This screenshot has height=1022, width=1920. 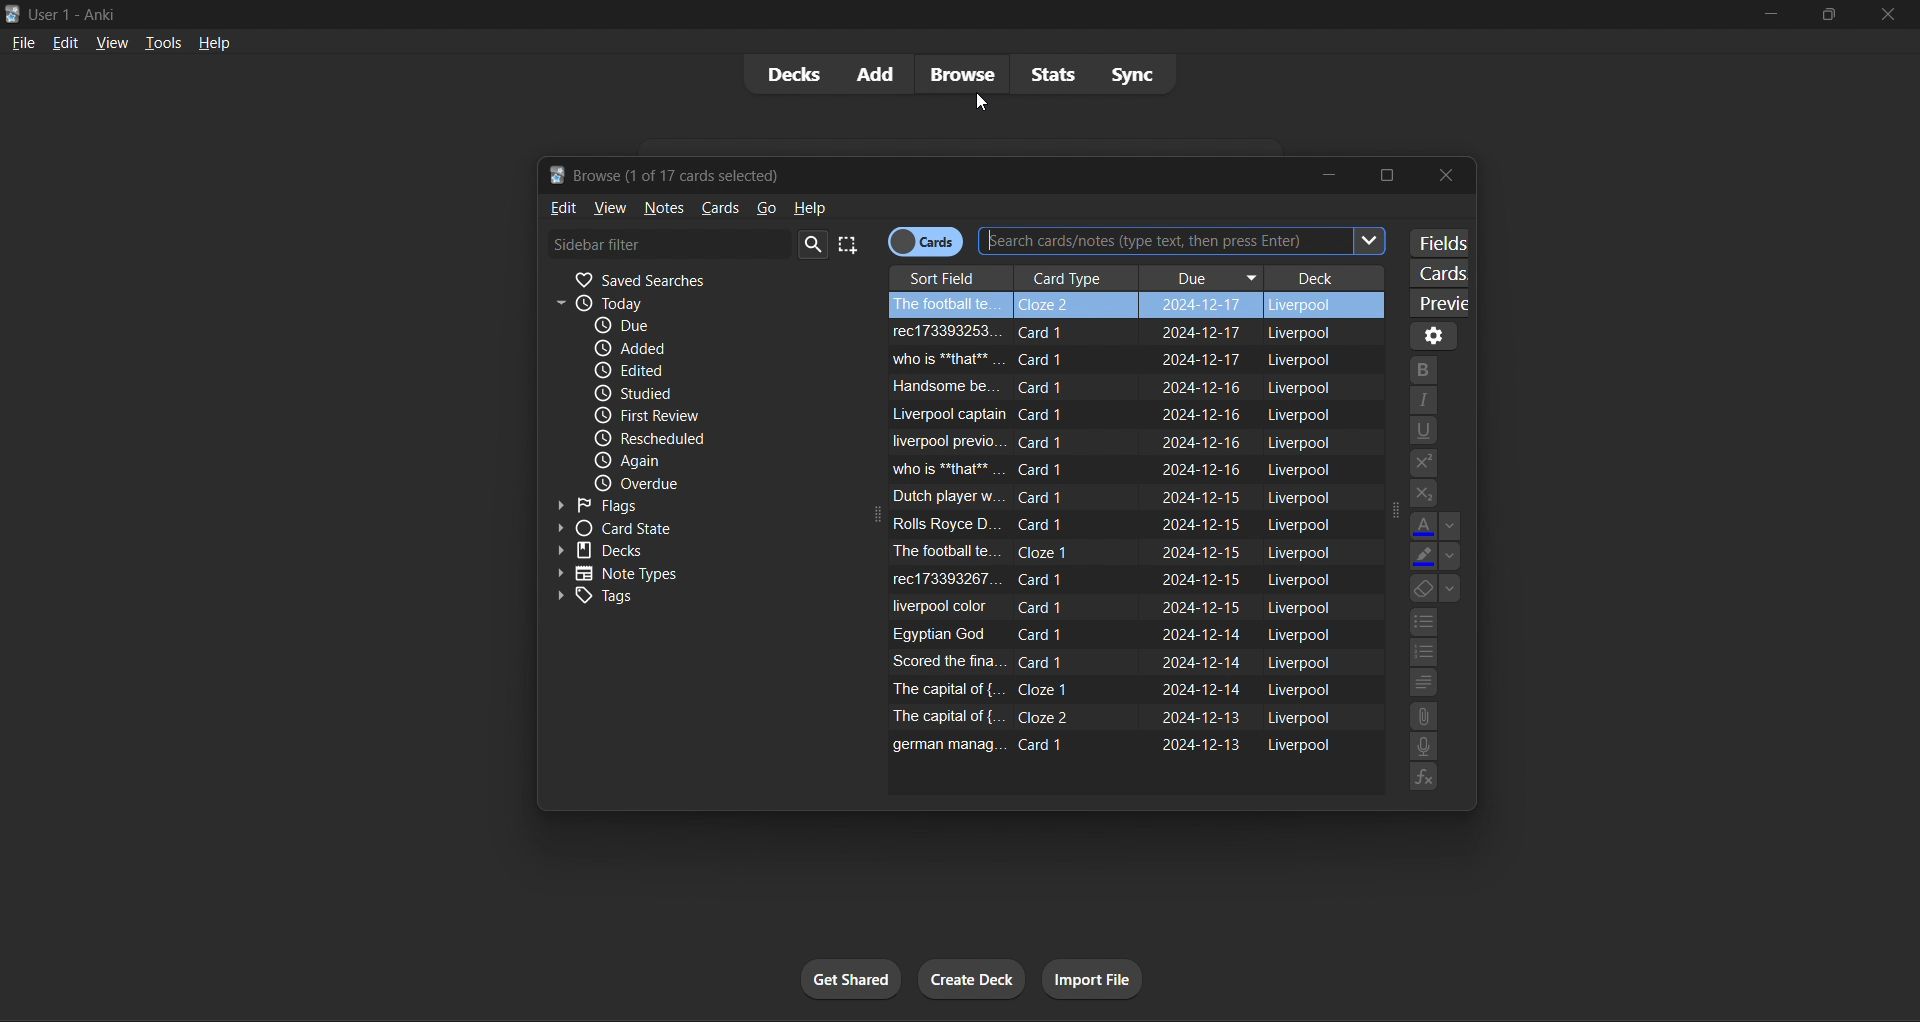 I want to click on first, so click(x=689, y=416).